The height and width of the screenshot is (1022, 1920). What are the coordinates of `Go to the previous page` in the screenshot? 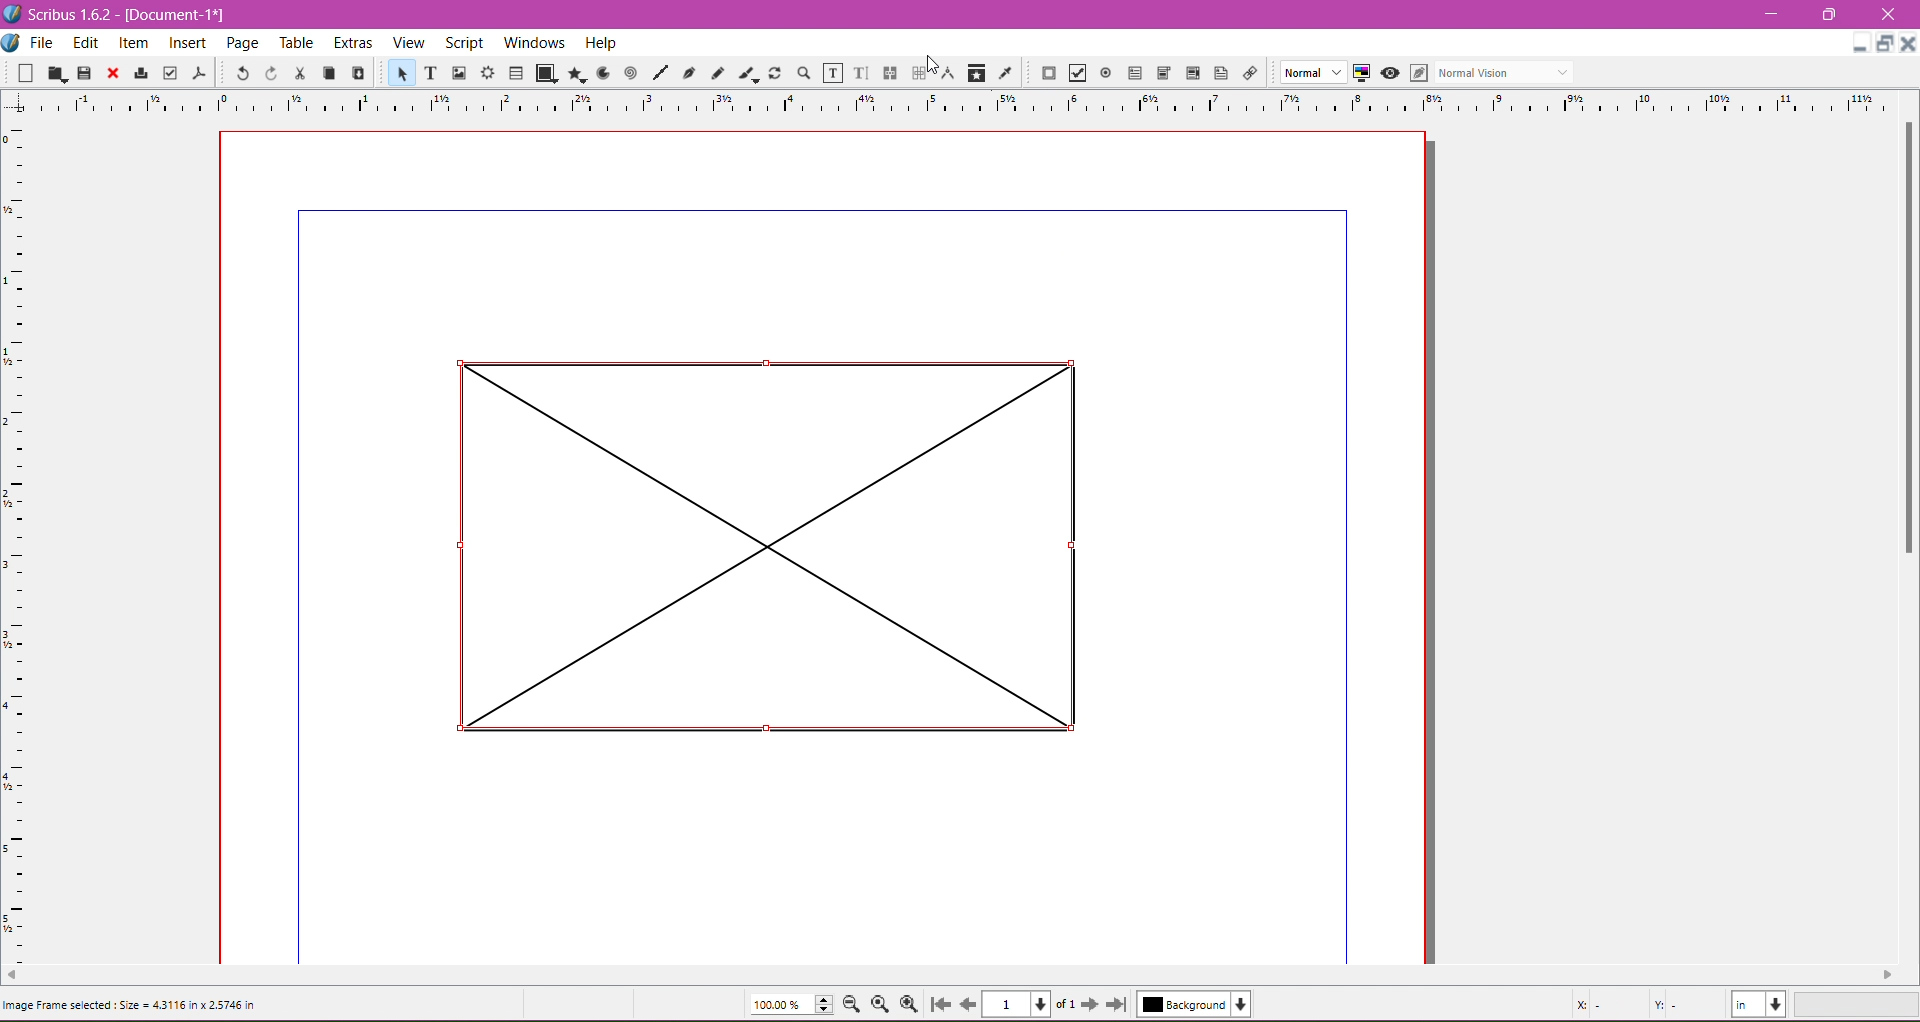 It's located at (967, 1004).